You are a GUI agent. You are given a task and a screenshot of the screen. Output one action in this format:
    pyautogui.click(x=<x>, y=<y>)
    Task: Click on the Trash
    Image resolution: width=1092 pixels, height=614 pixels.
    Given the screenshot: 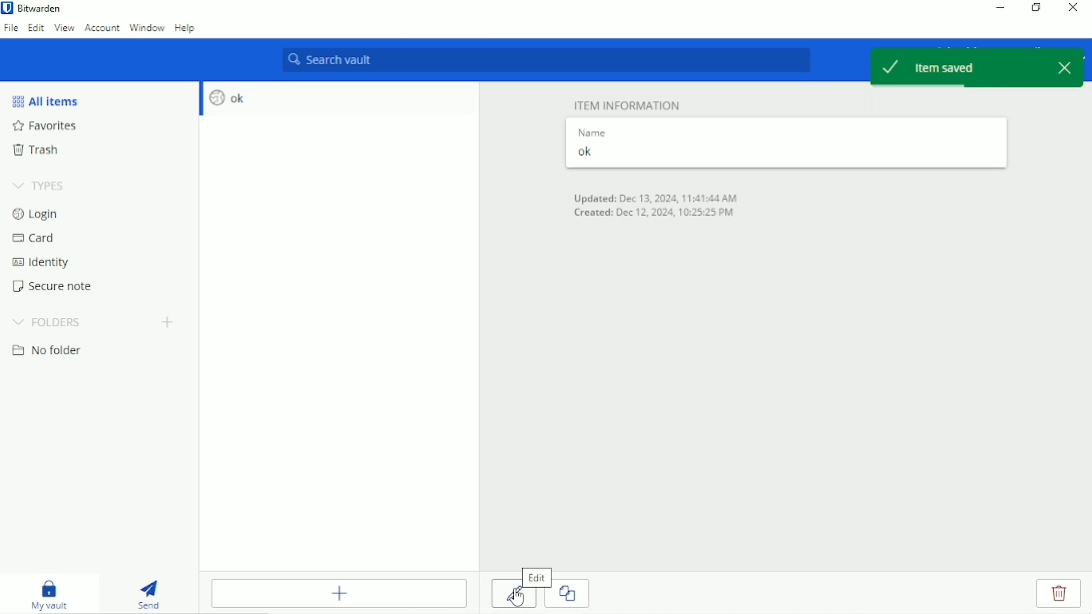 What is the action you would take?
    pyautogui.click(x=40, y=149)
    